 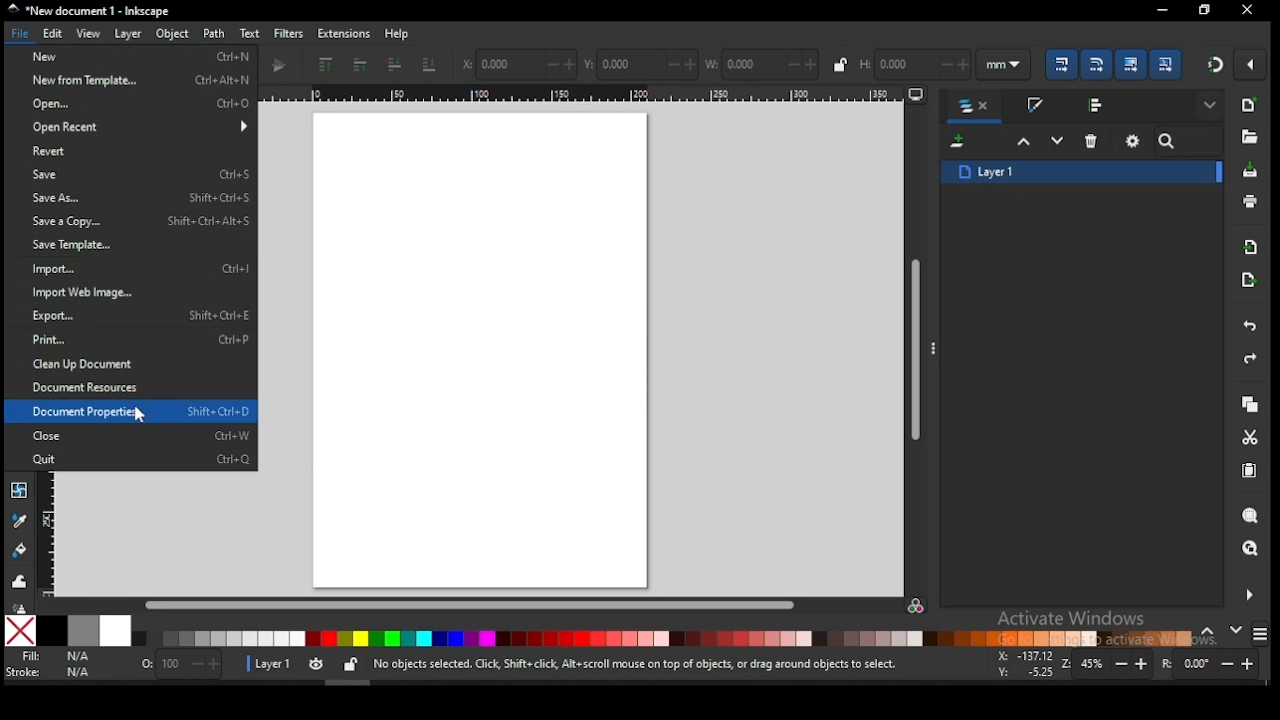 I want to click on delete layer, so click(x=1092, y=140).